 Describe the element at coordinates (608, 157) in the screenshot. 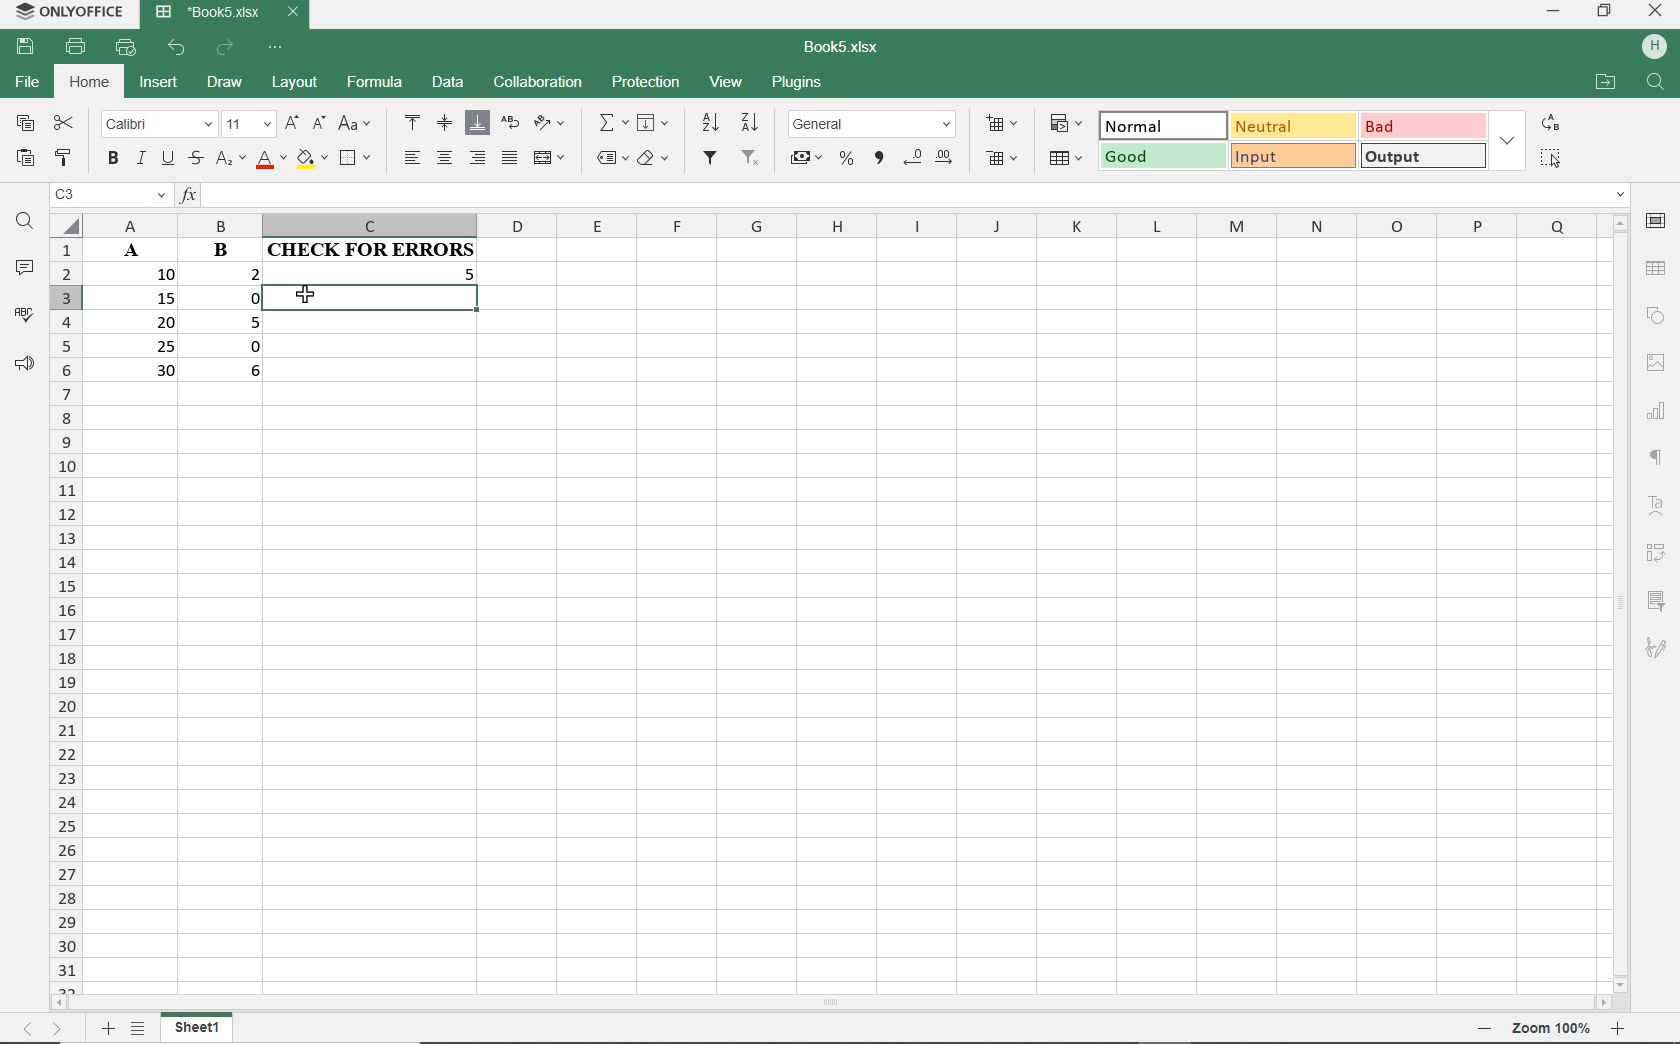

I see `NAMED RANGES` at that location.